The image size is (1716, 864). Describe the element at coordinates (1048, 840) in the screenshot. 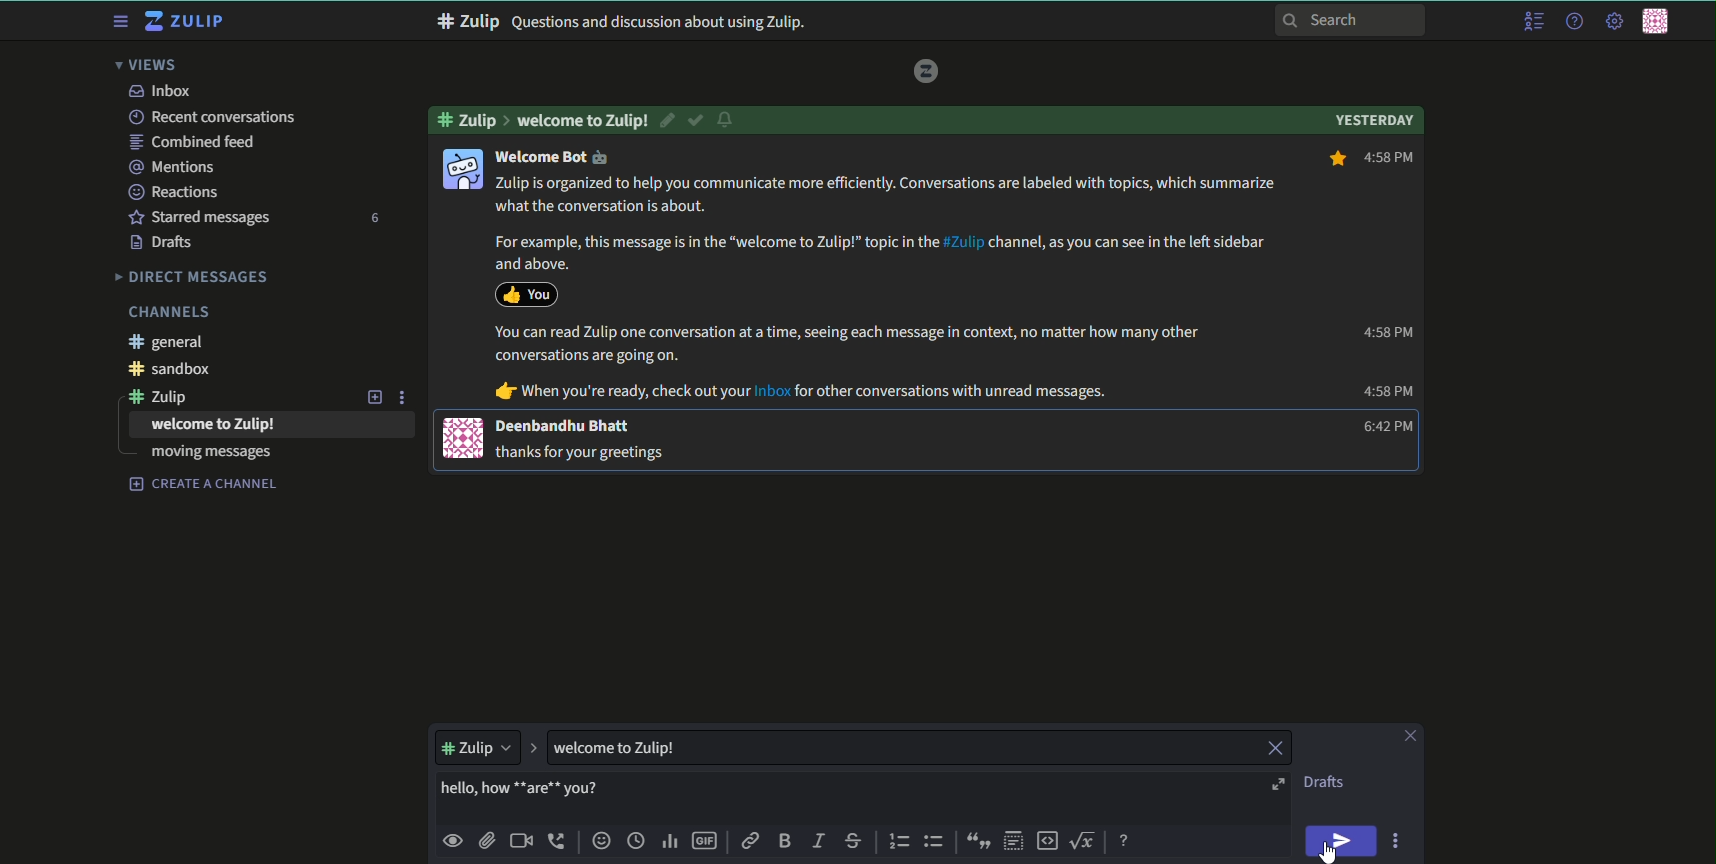

I see `code` at that location.